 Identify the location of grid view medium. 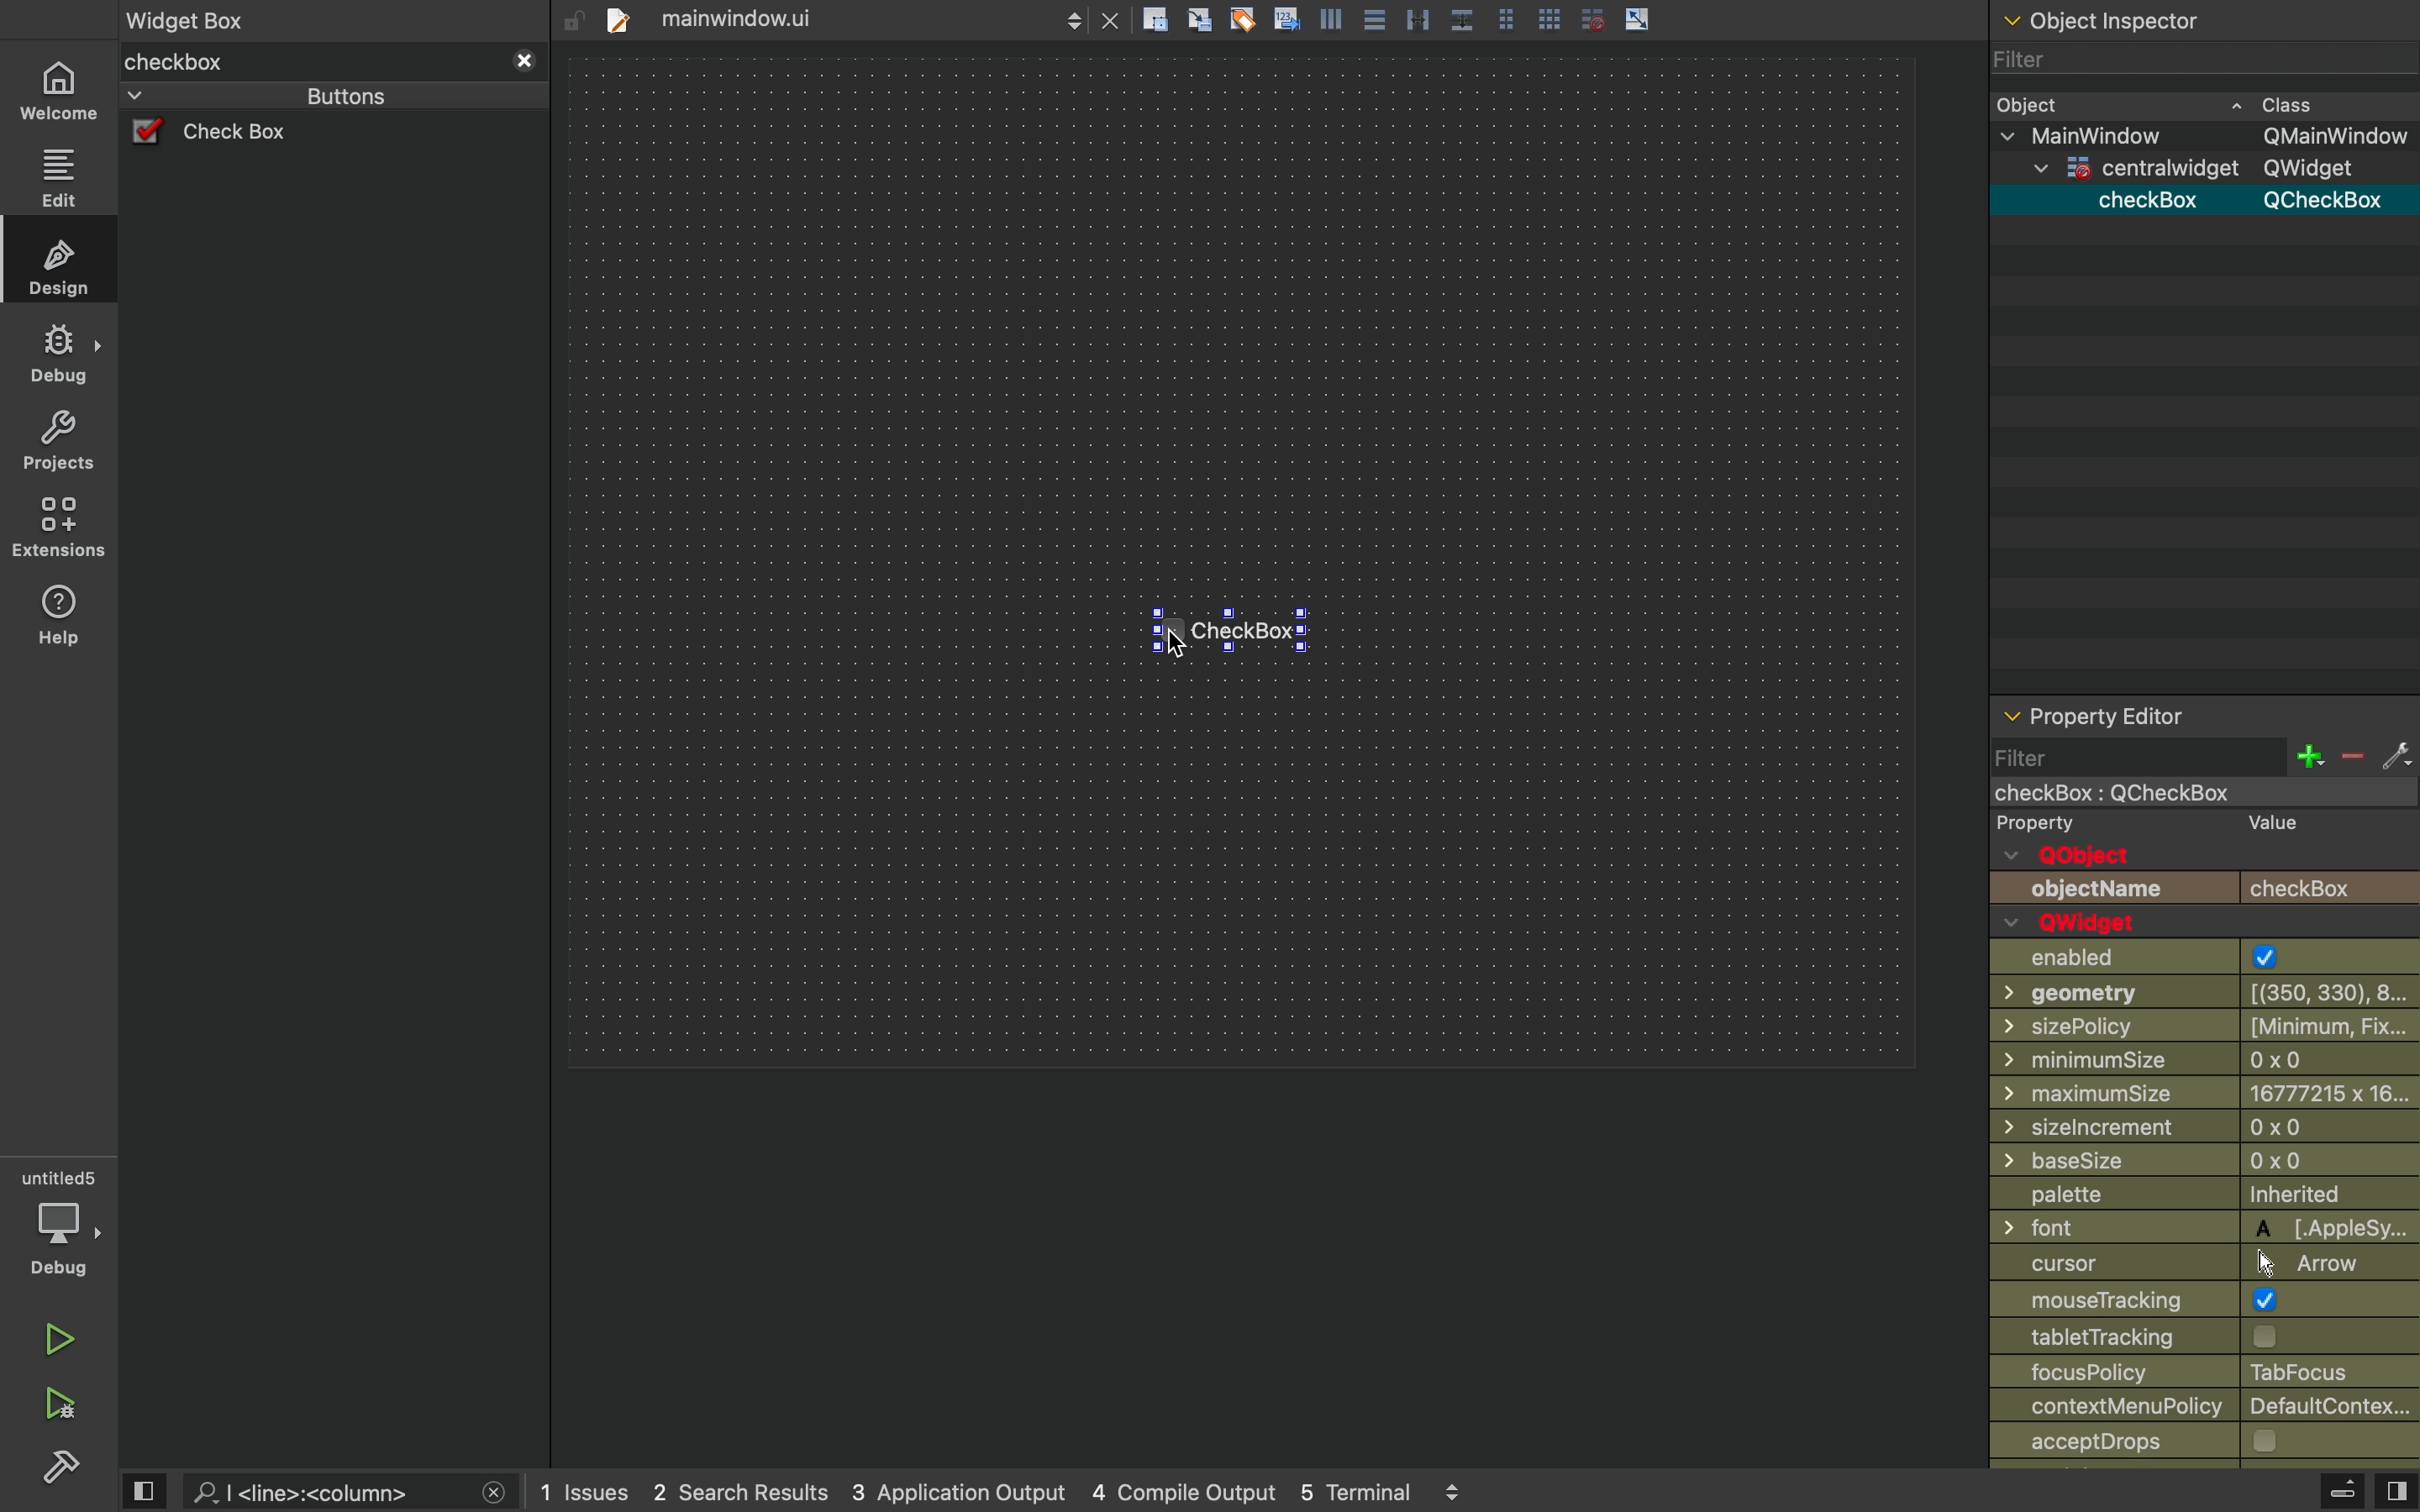
(1505, 17).